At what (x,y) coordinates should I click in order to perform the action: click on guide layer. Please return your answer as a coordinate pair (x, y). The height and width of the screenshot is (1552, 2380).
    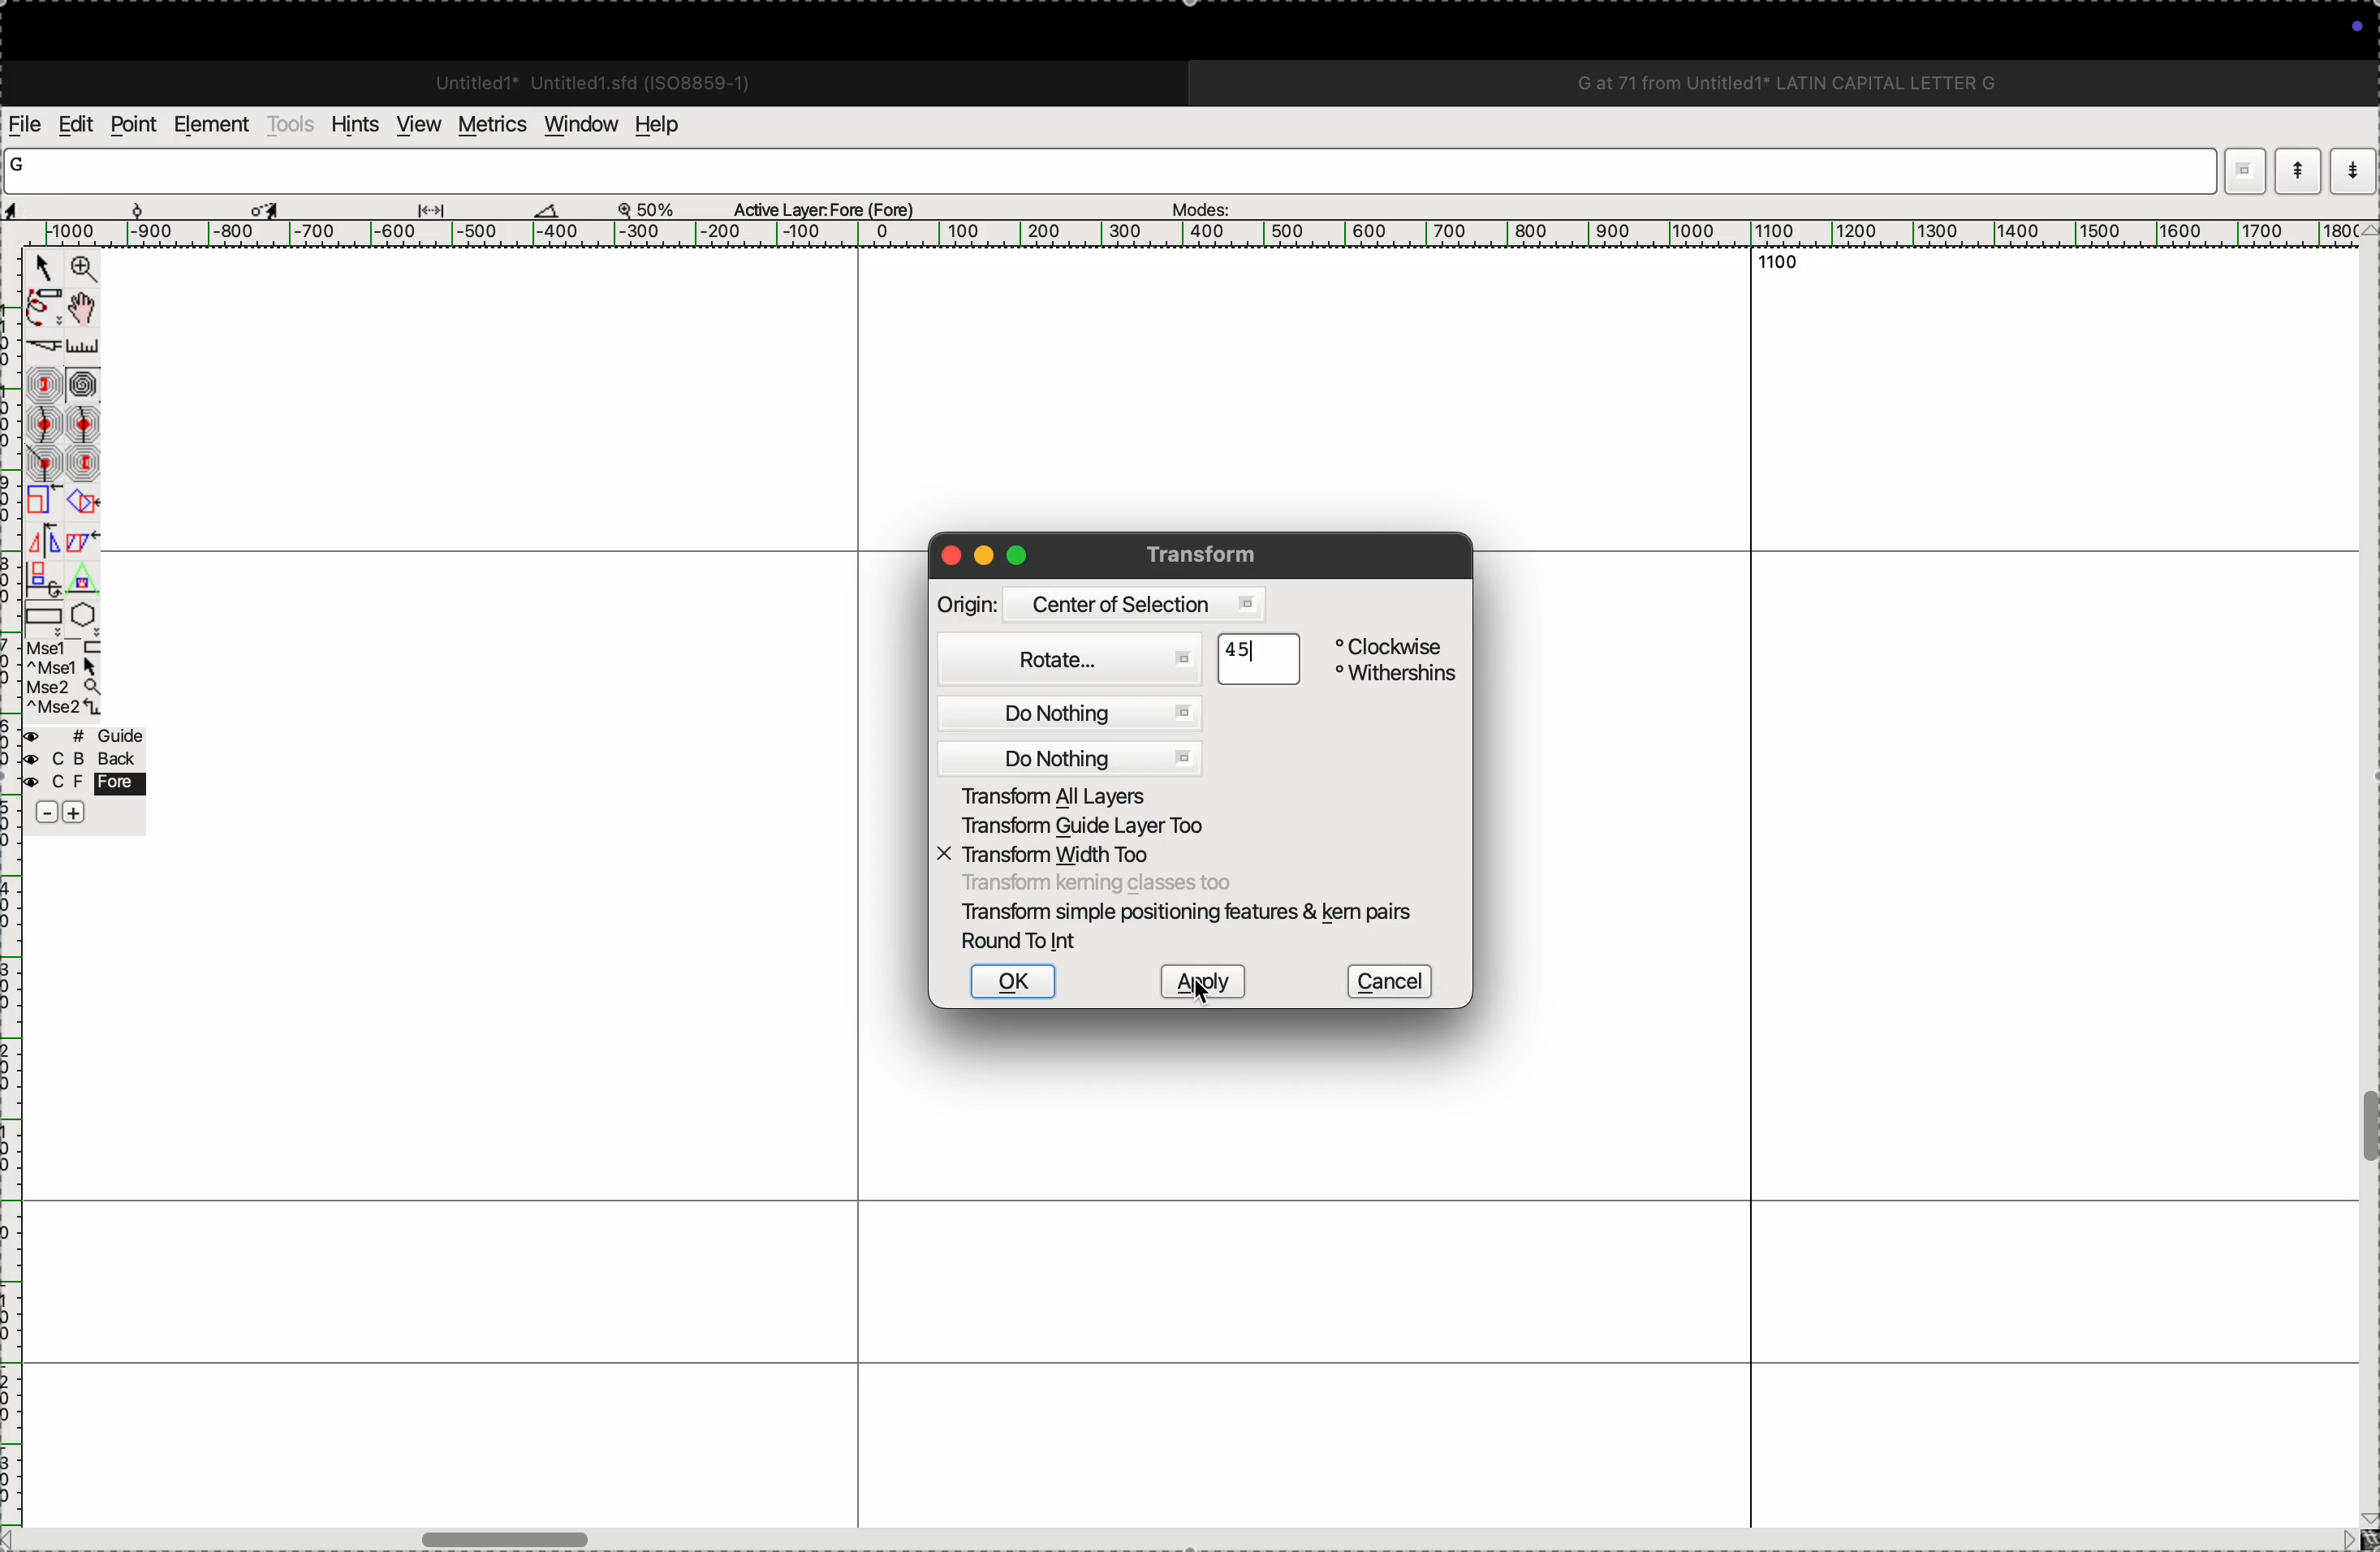
    Looking at the image, I should click on (83, 733).